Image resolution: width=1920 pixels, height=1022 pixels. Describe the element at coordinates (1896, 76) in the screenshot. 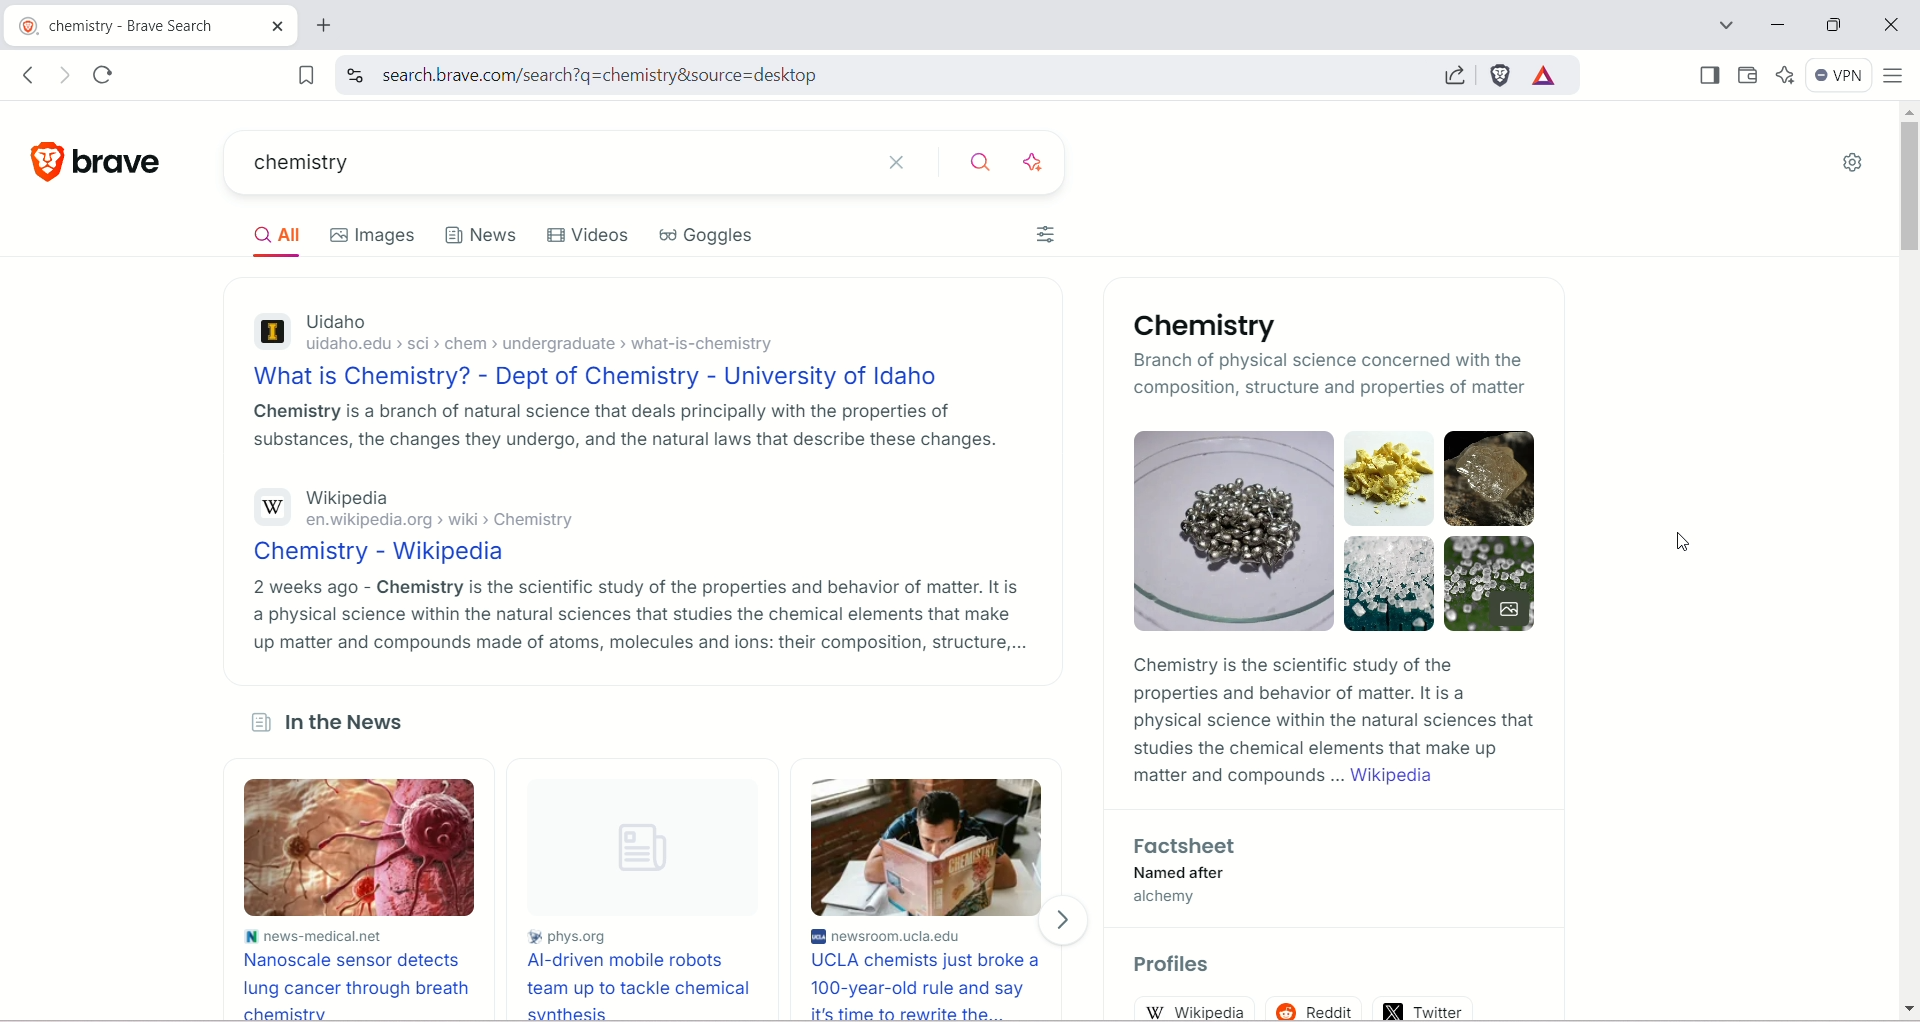

I see `customize and control board` at that location.